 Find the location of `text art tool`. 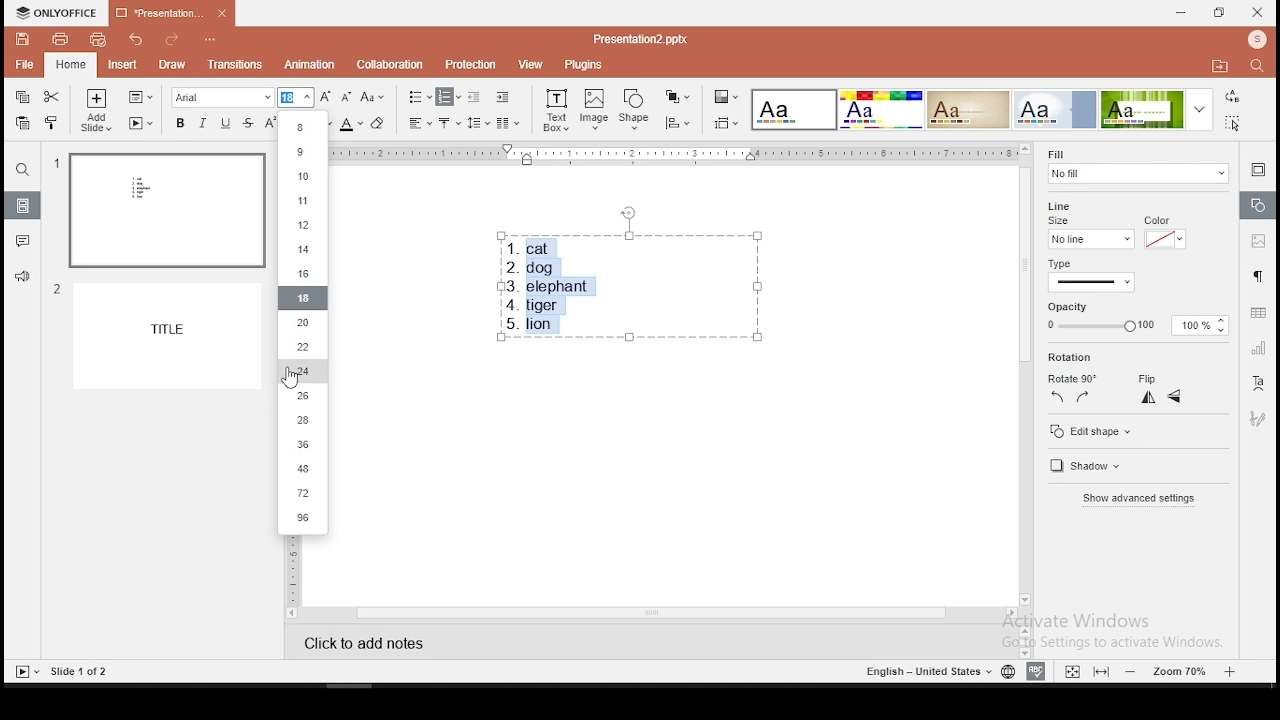

text art tool is located at coordinates (1259, 384).